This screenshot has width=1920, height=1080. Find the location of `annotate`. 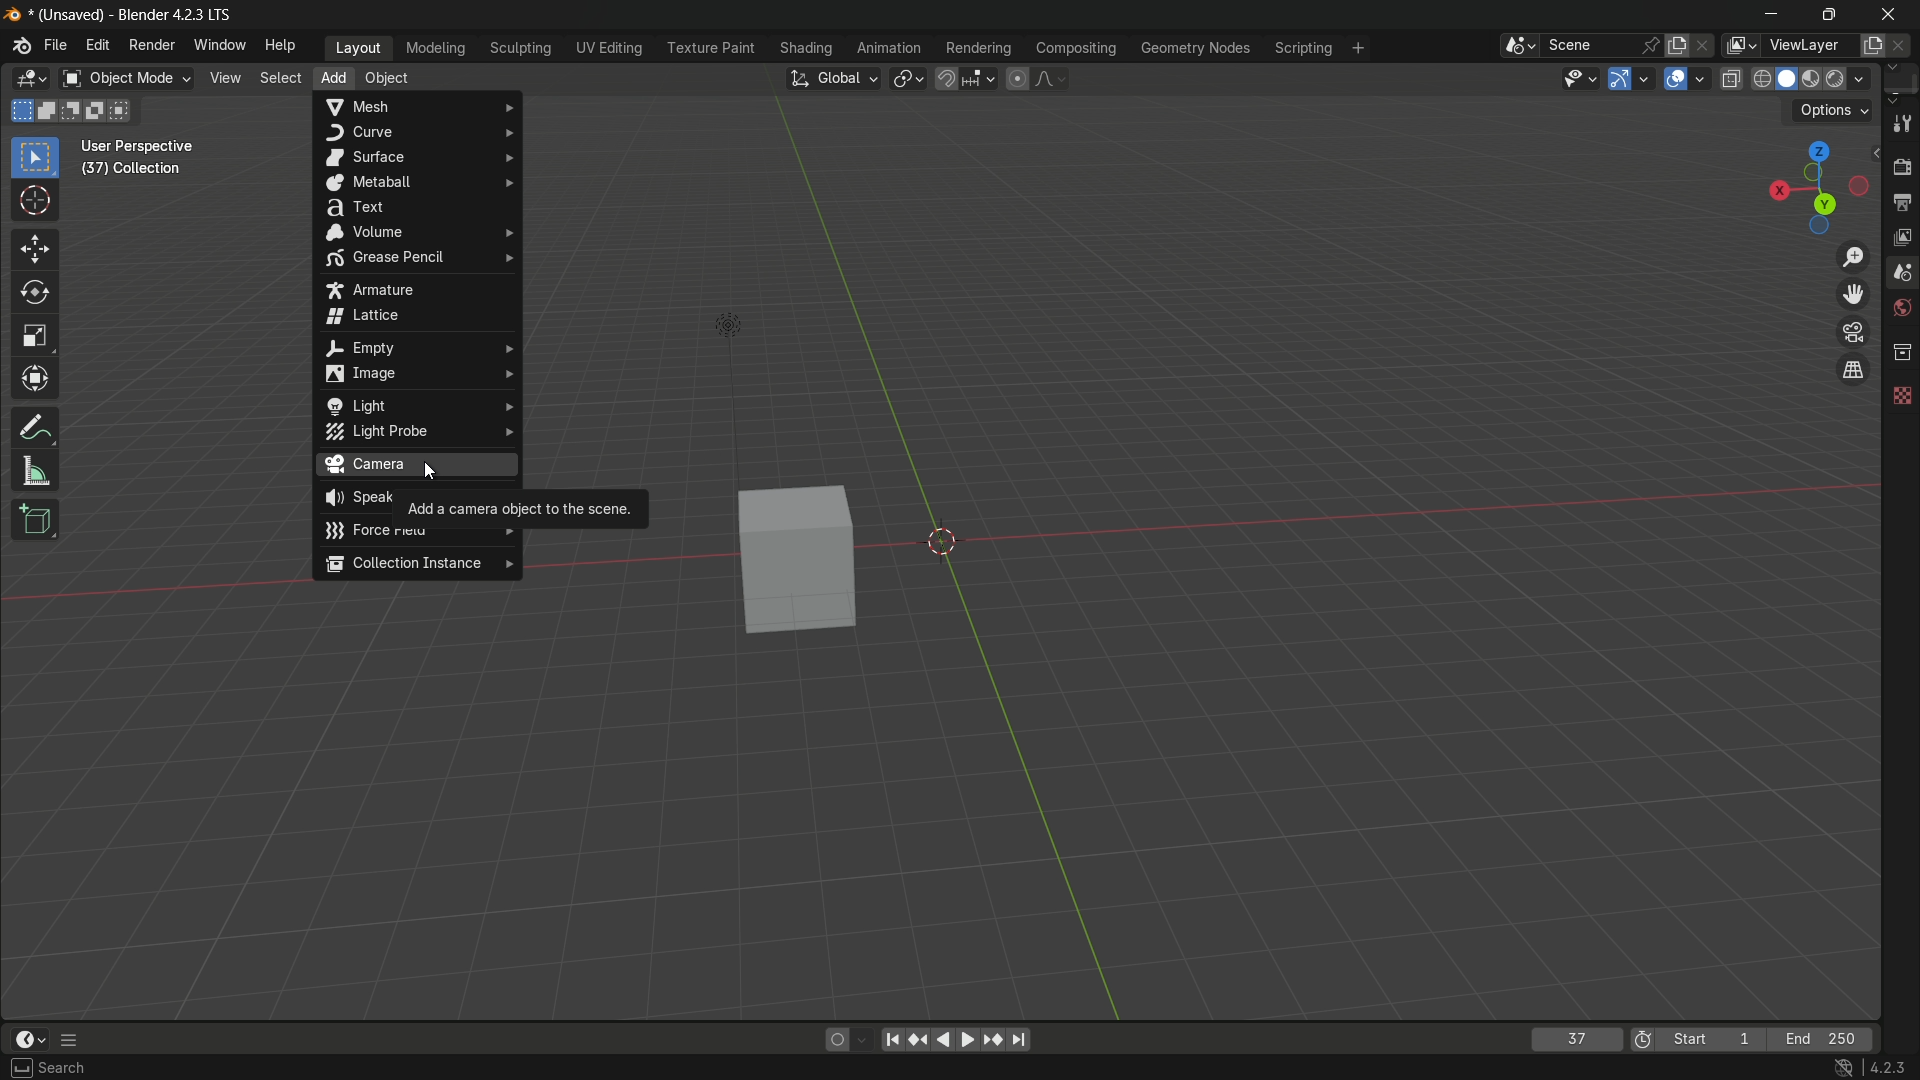

annotate is located at coordinates (36, 429).